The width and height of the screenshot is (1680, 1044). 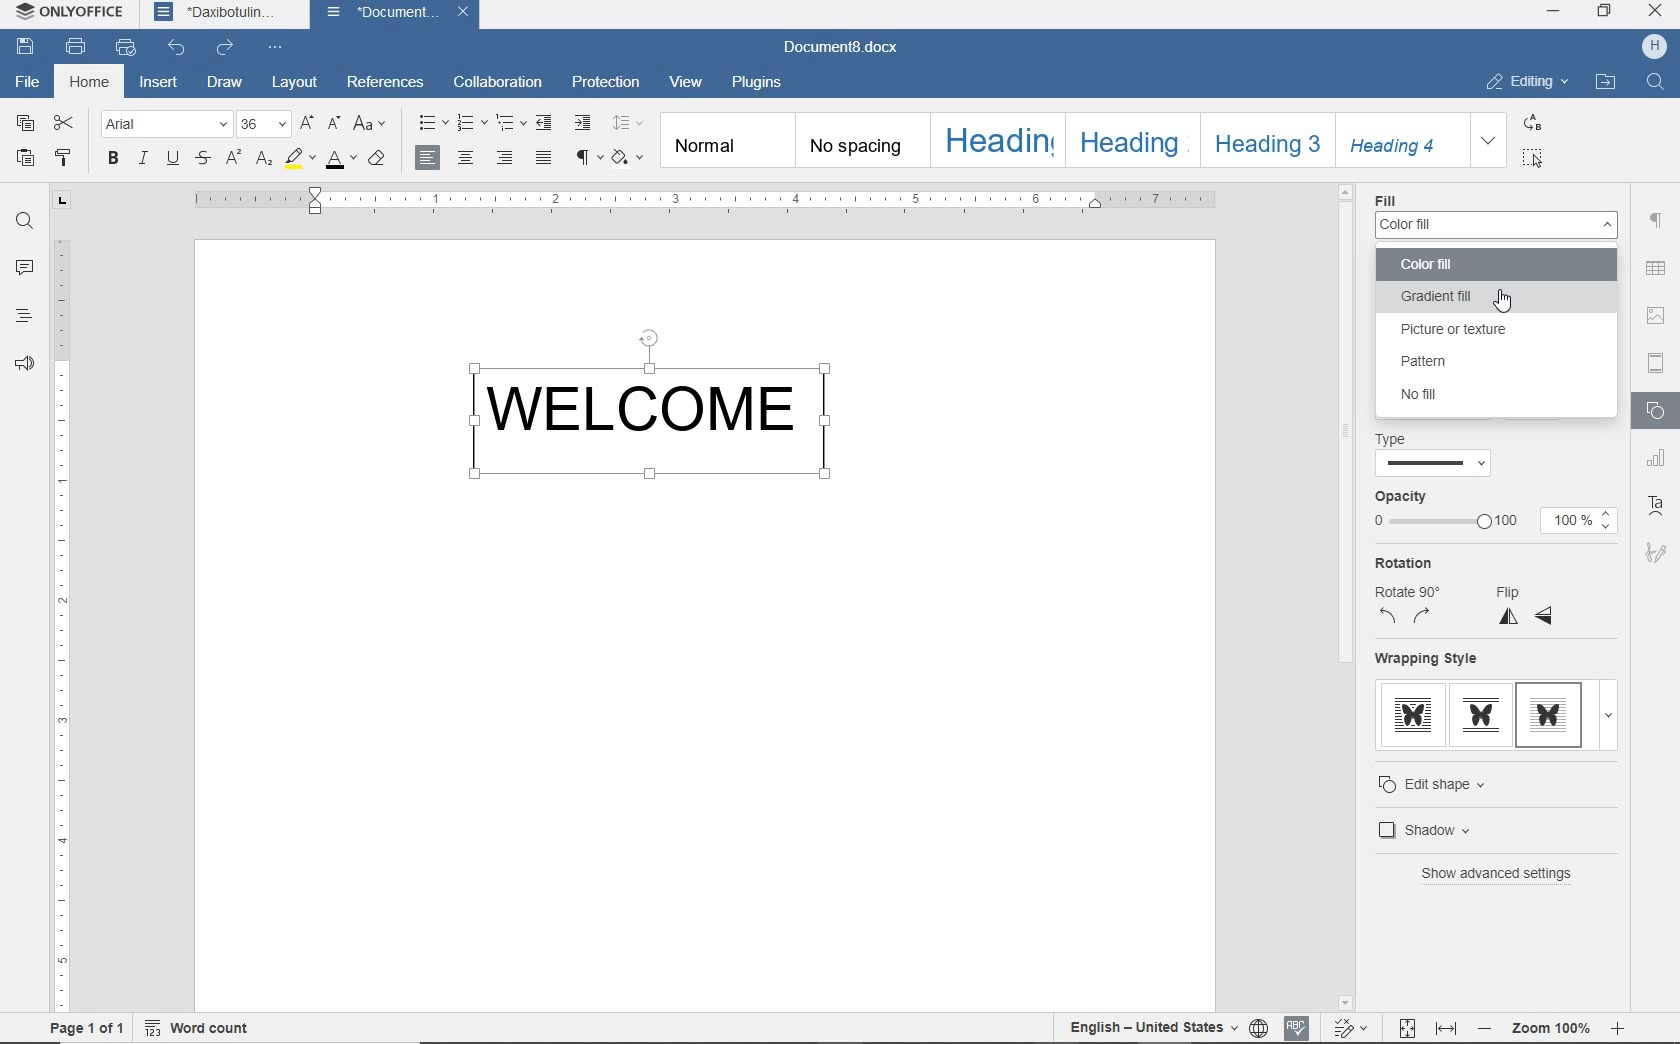 I want to click on JUSTIFIED, so click(x=544, y=159).